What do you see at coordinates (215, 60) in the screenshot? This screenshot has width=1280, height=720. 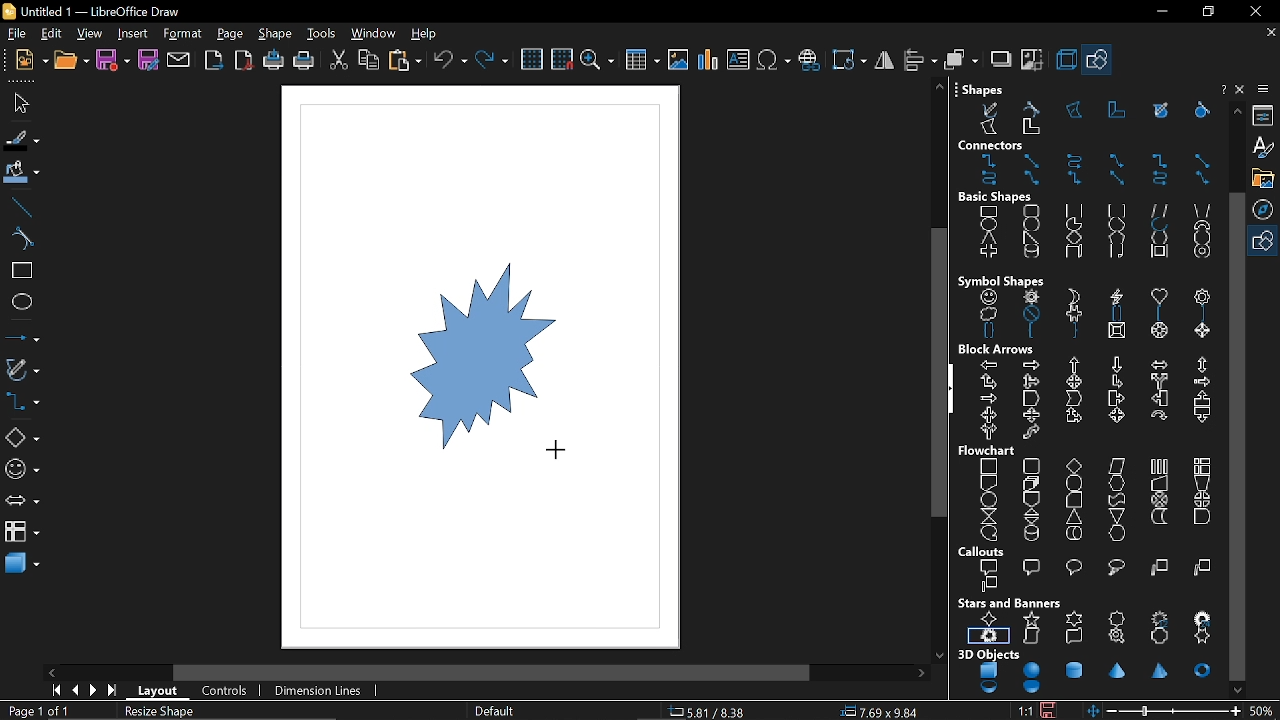 I see `export` at bounding box center [215, 60].